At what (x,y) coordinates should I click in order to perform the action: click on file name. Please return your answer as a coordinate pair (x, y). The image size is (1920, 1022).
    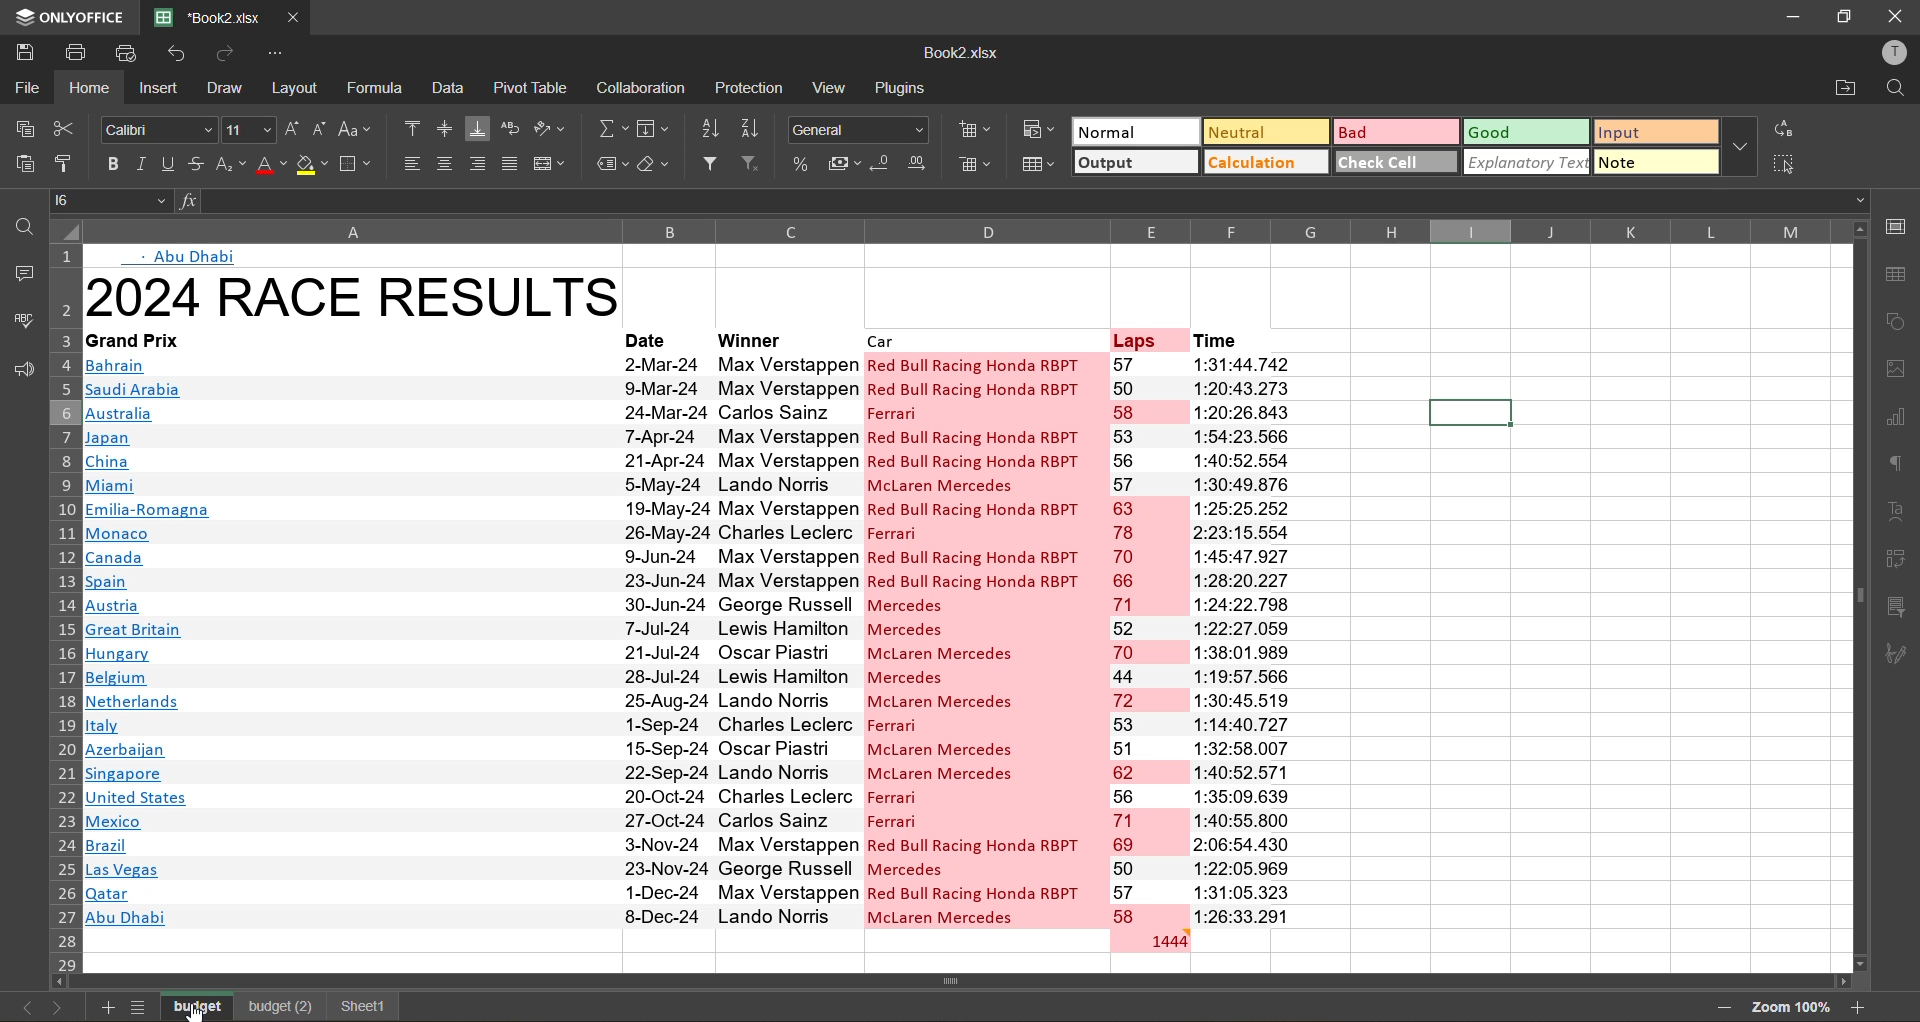
    Looking at the image, I should click on (960, 57).